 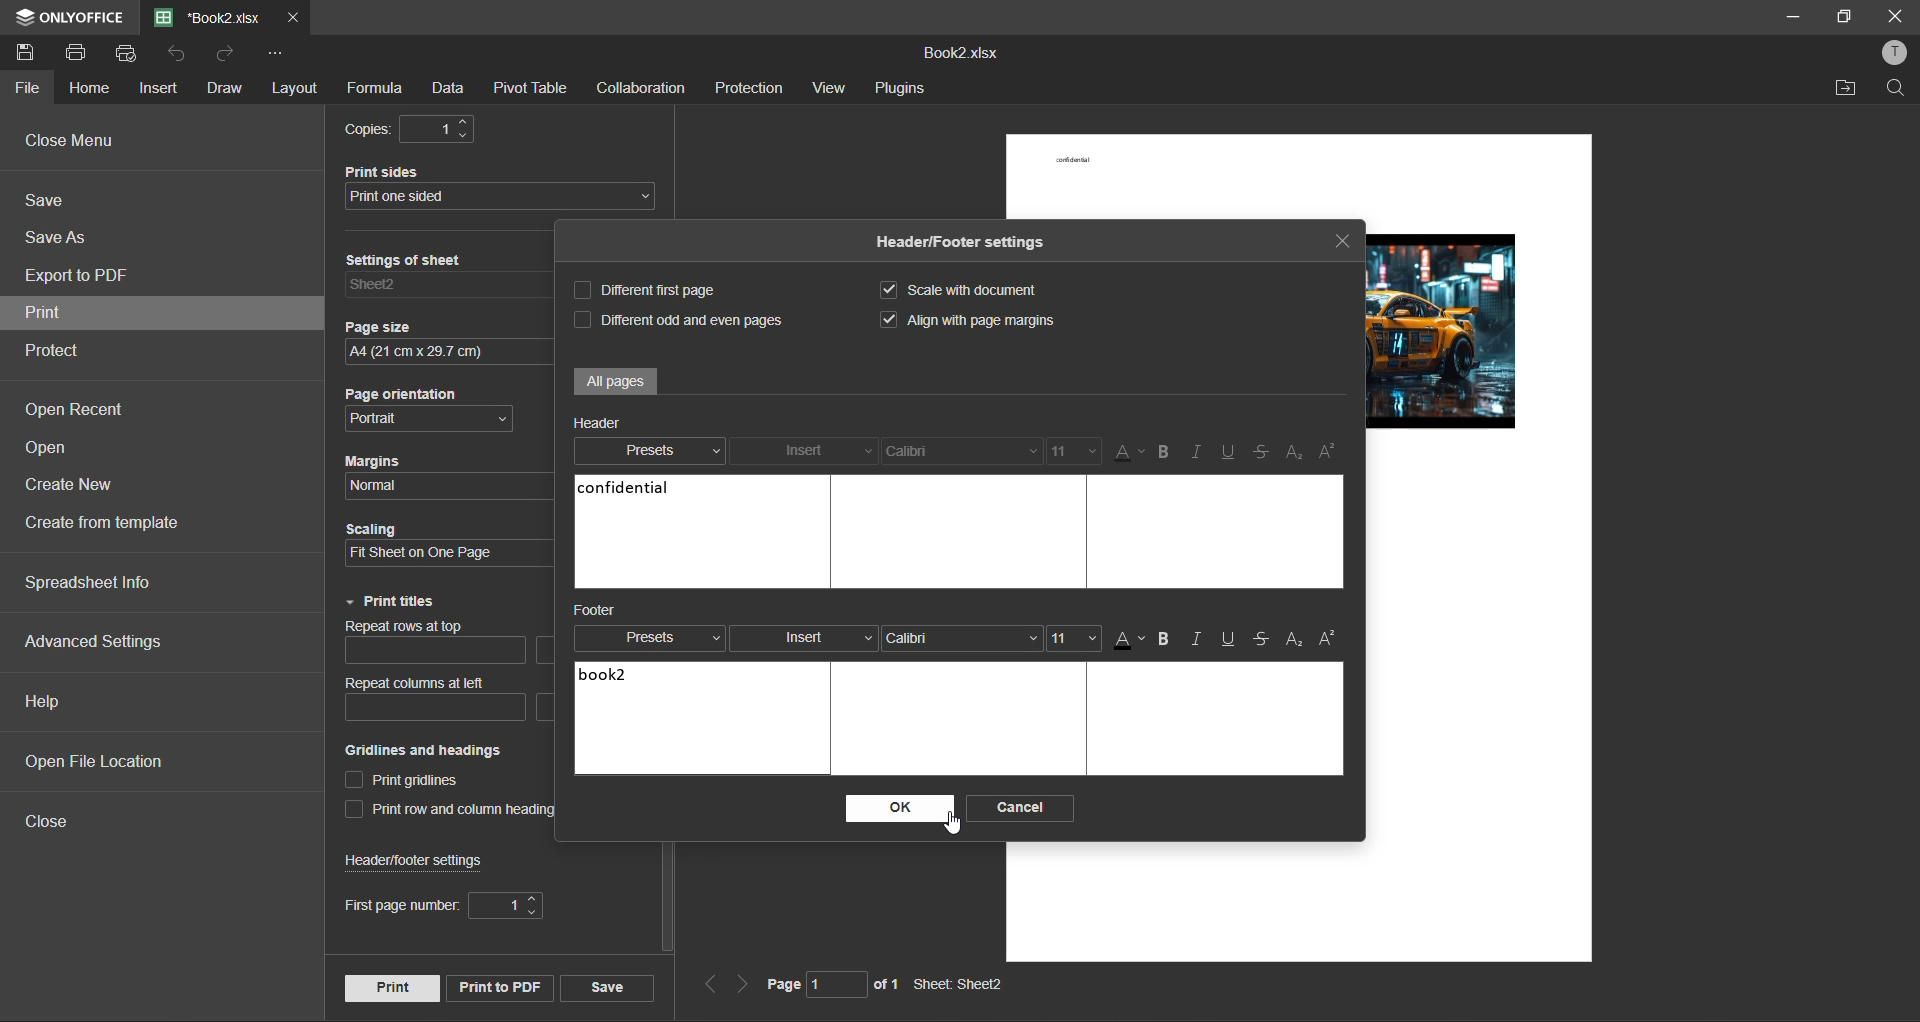 I want to click on subscript, so click(x=1297, y=640).